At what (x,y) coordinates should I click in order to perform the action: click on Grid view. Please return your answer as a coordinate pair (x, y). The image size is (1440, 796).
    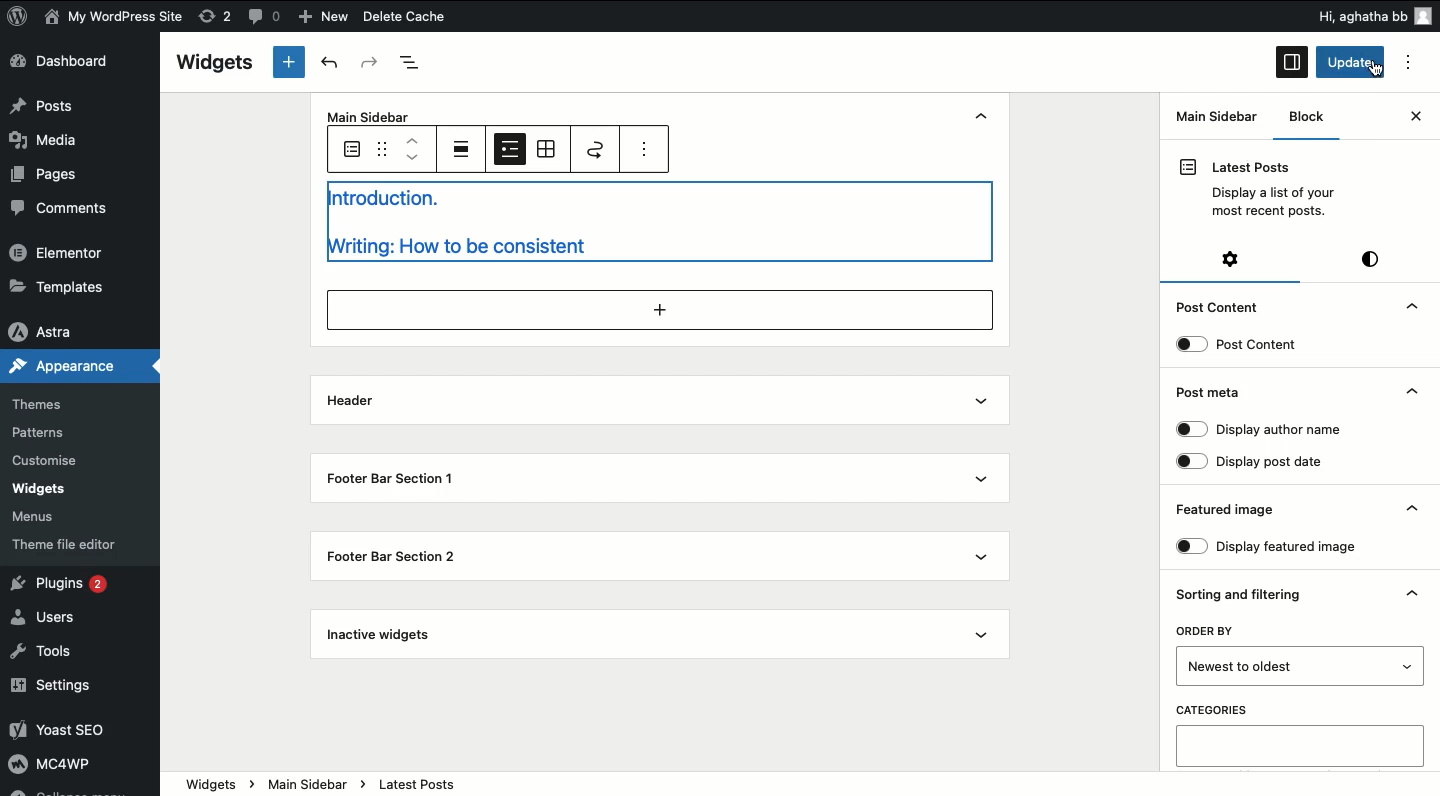
    Looking at the image, I should click on (549, 148).